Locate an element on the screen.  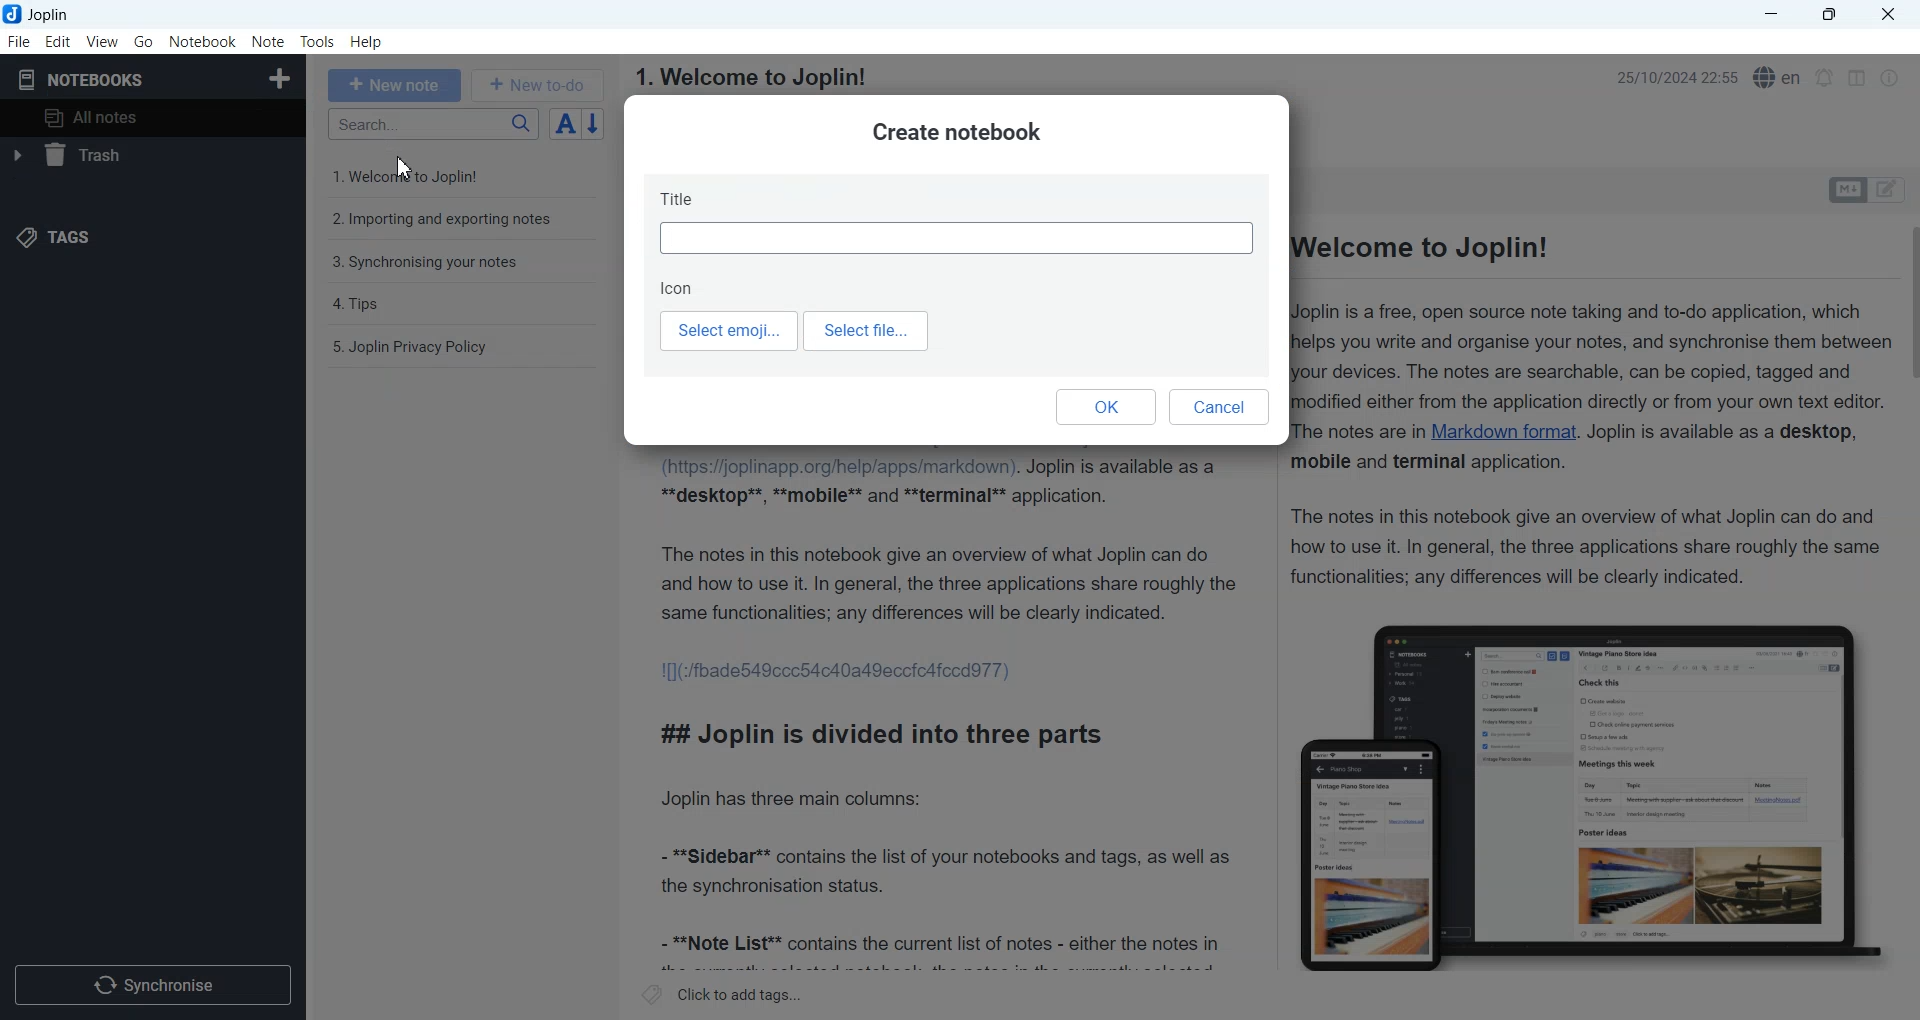
+ New to-do is located at coordinates (540, 84).